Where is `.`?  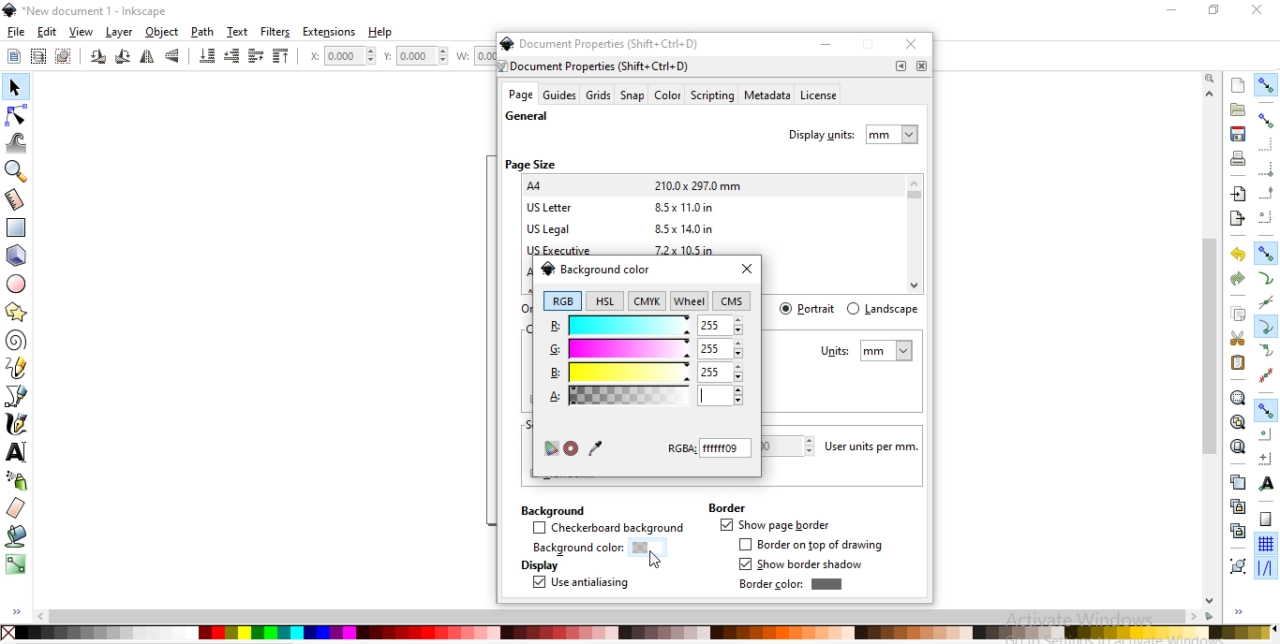
. is located at coordinates (901, 66).